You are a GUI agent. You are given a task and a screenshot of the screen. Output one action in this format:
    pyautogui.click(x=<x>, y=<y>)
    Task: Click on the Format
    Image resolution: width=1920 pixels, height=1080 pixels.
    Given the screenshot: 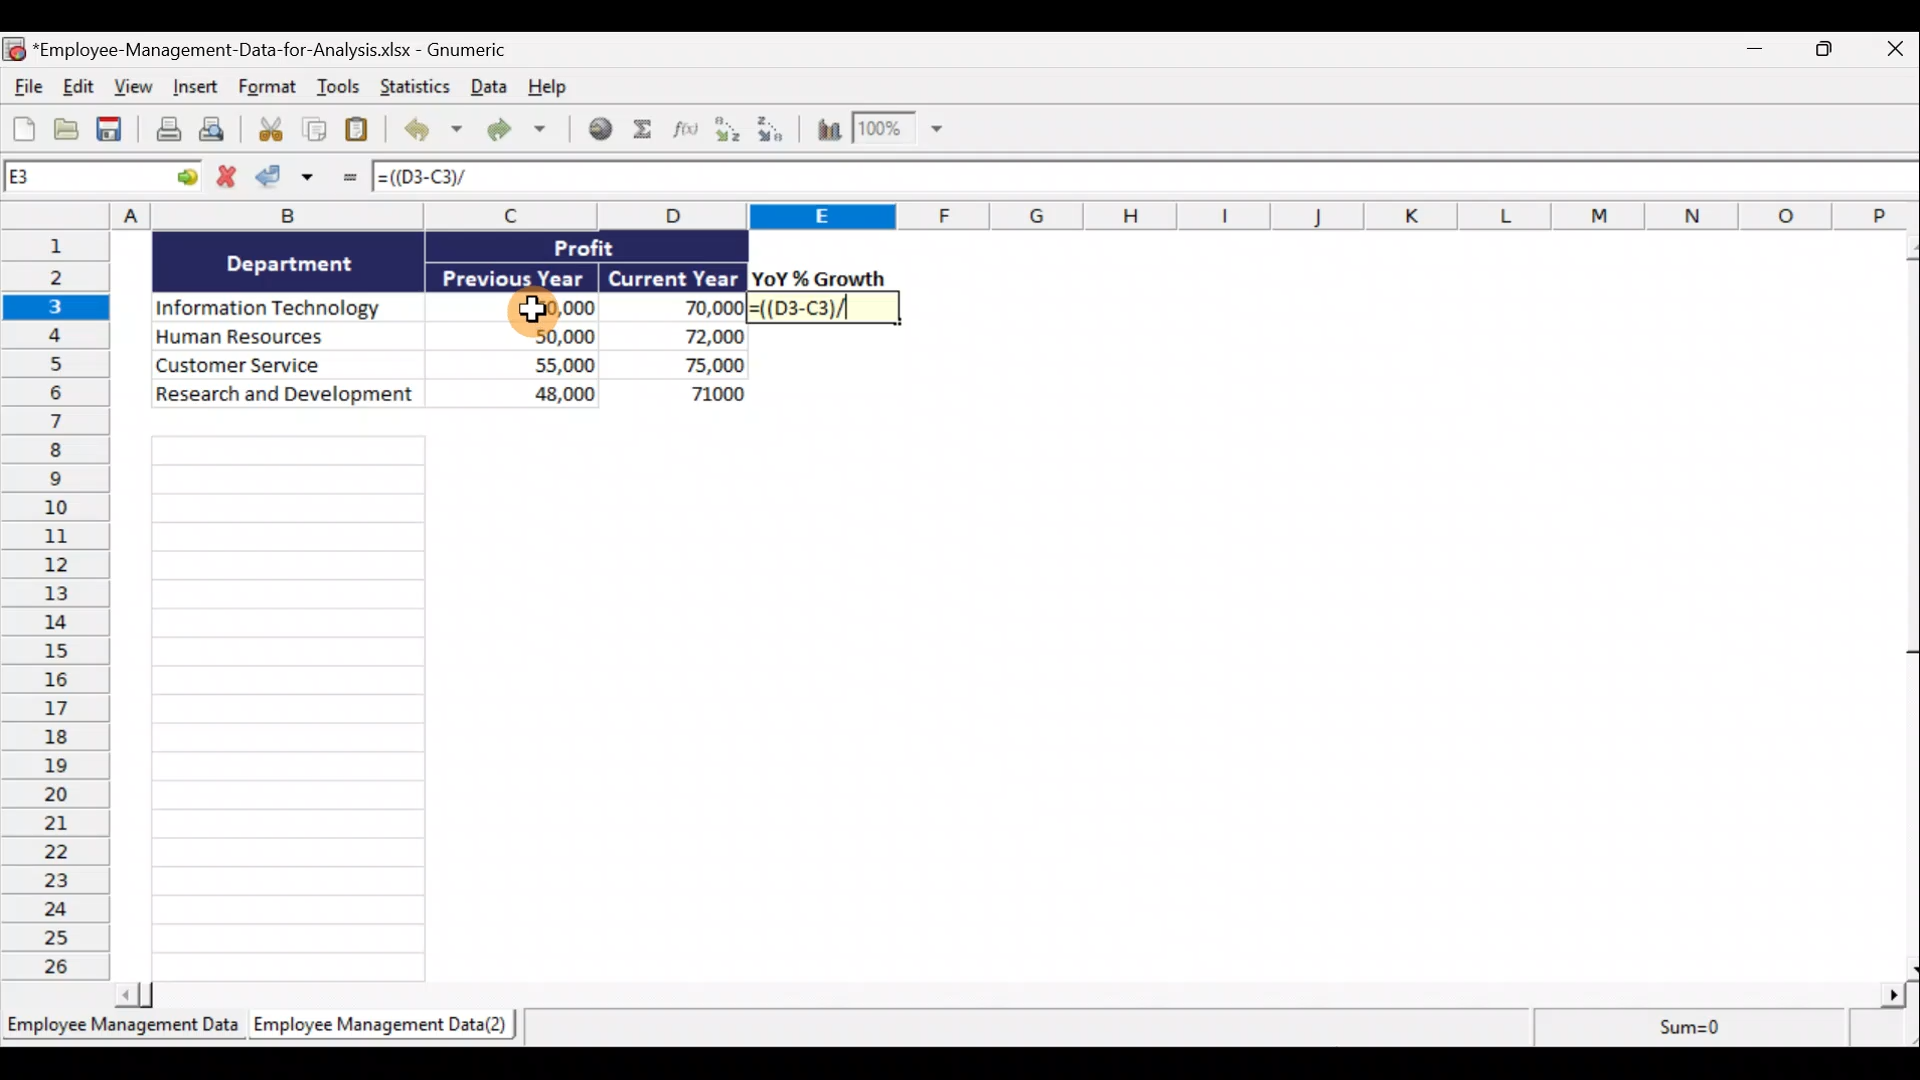 What is the action you would take?
    pyautogui.click(x=269, y=89)
    